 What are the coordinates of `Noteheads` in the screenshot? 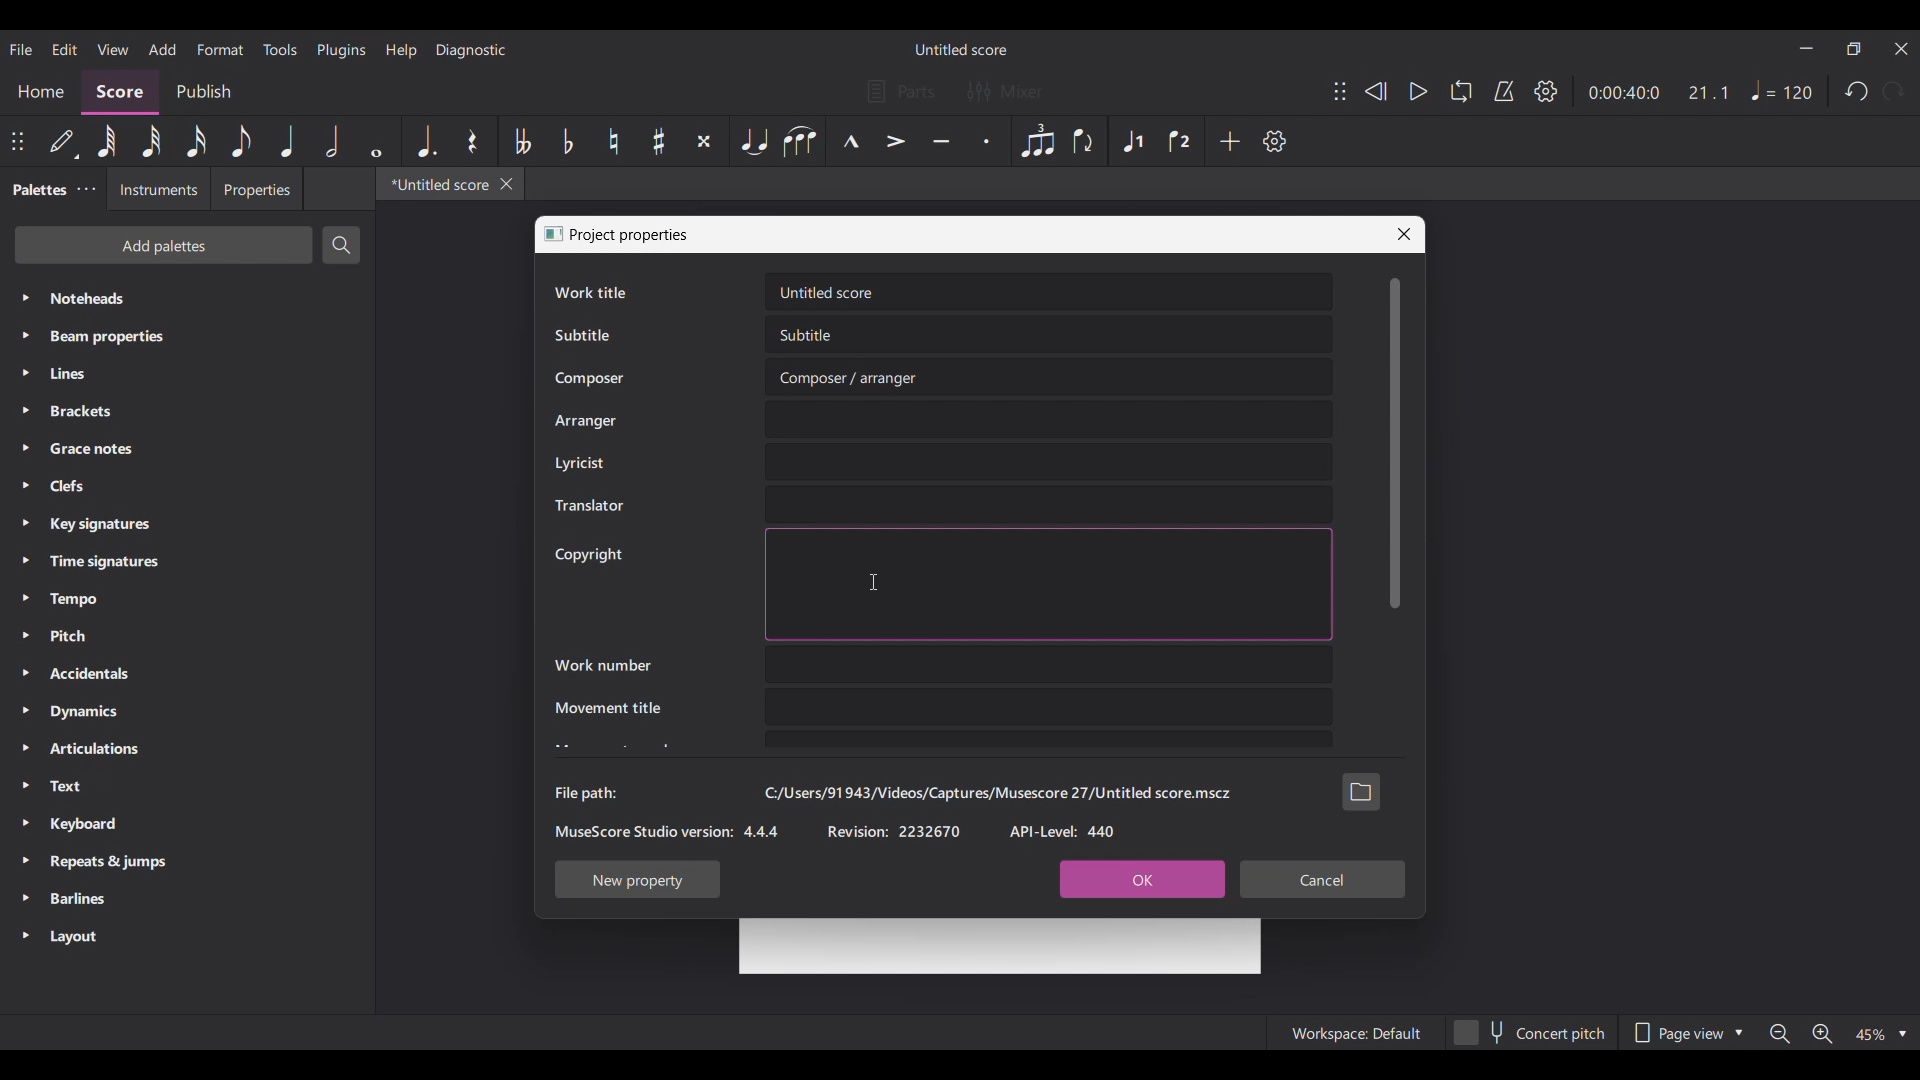 It's located at (188, 298).